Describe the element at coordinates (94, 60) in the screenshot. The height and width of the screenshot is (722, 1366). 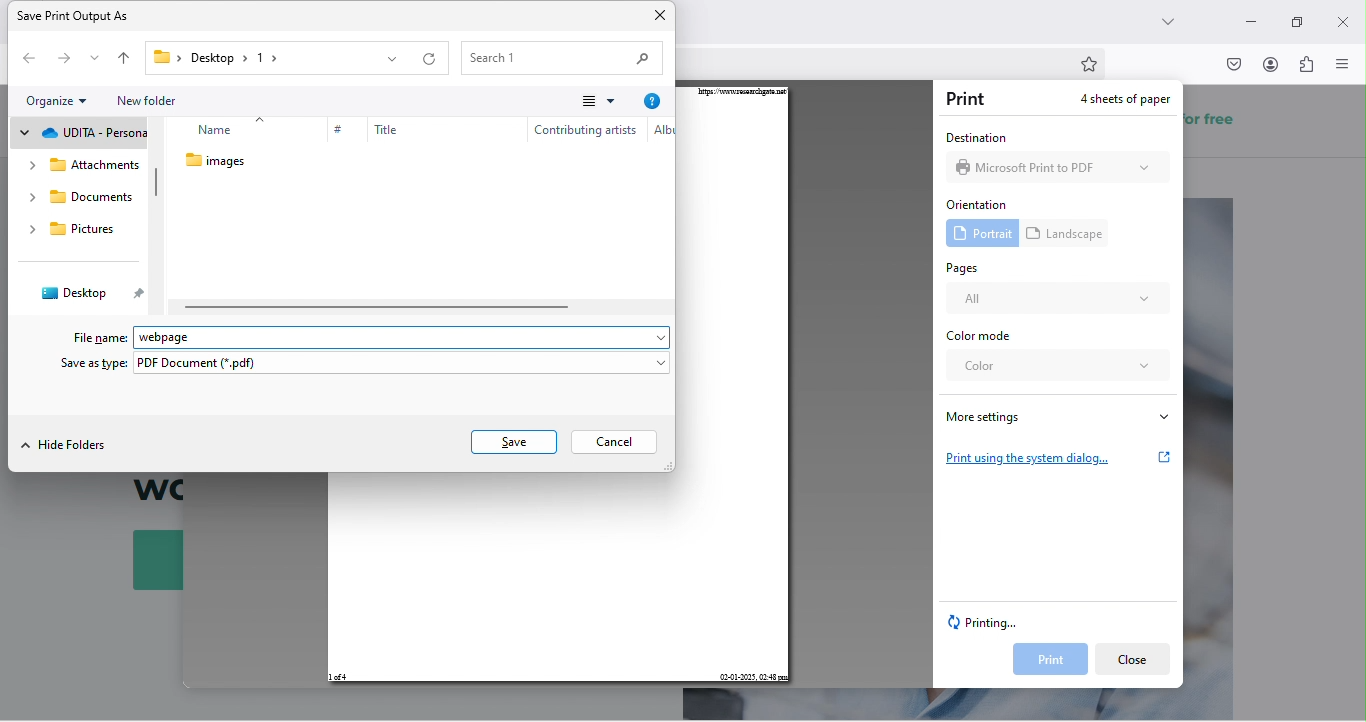
I see `recent location` at that location.